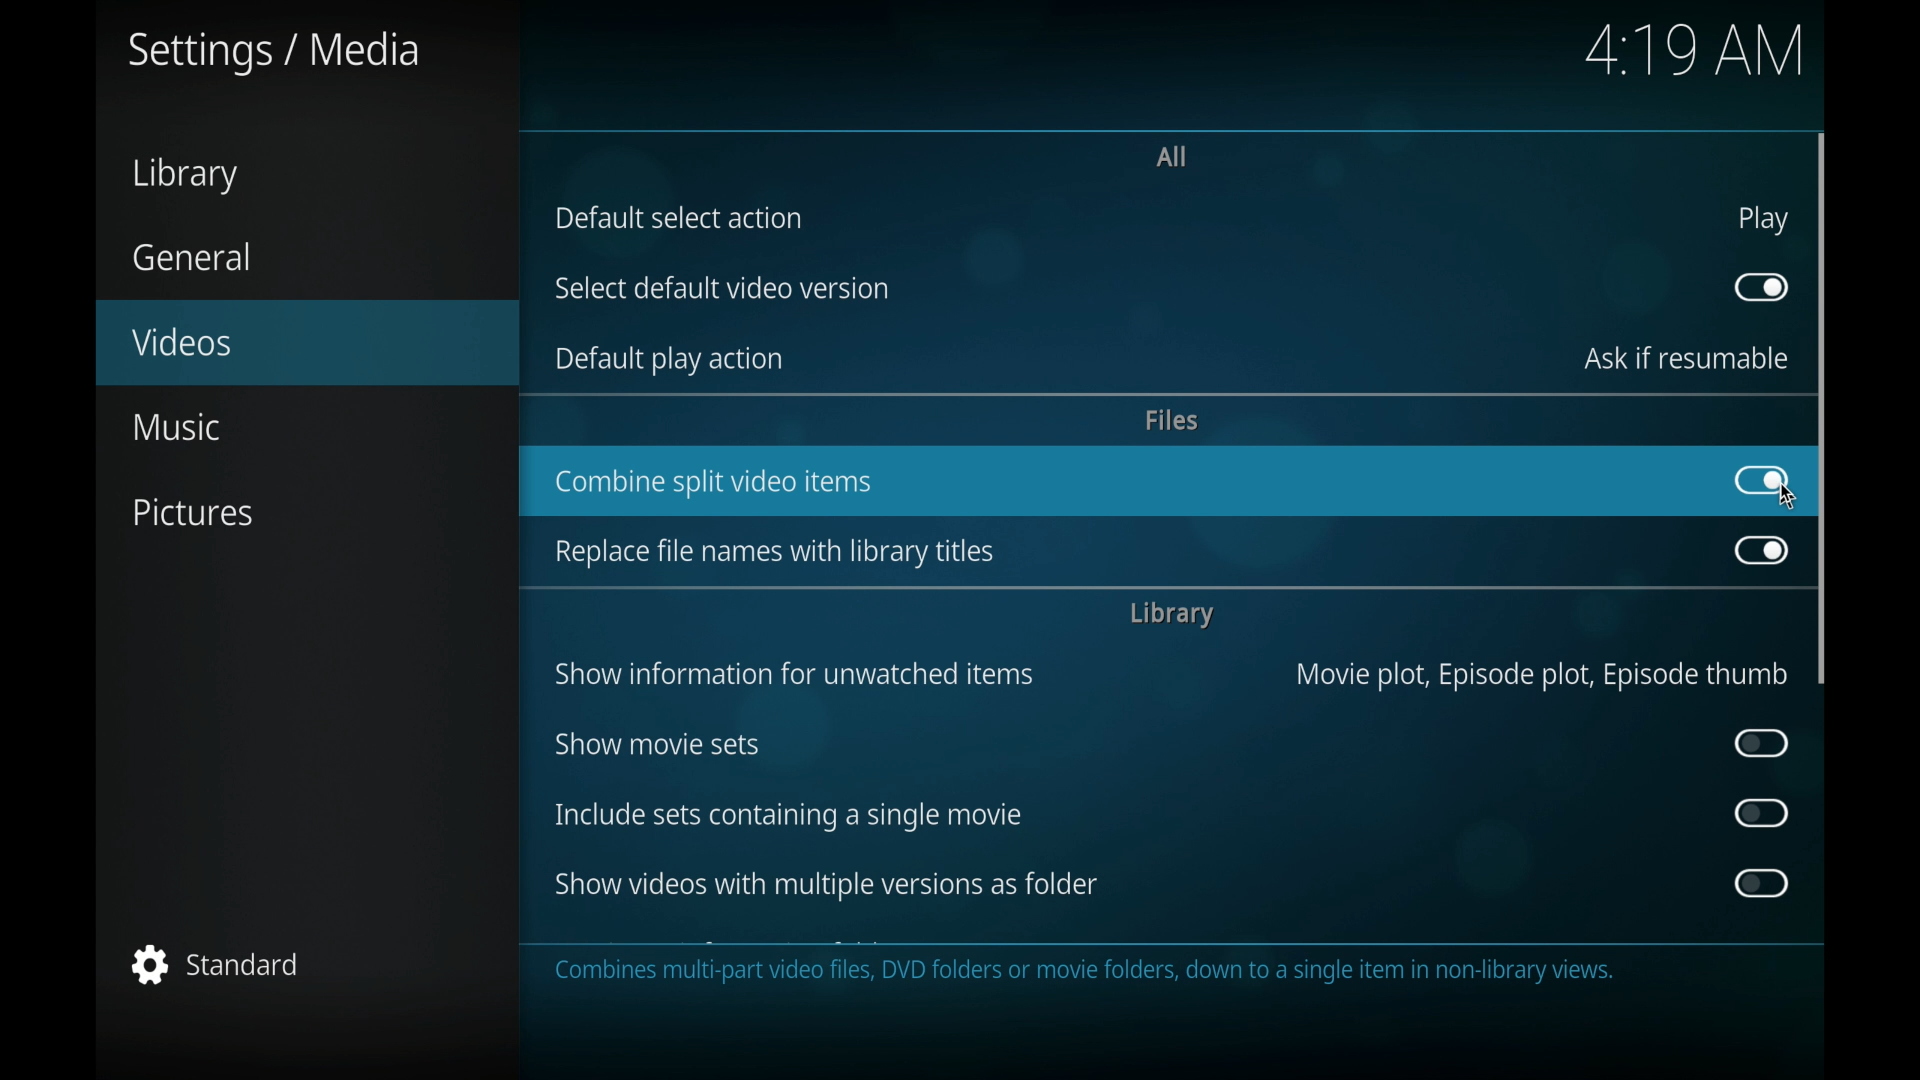 Image resolution: width=1920 pixels, height=1080 pixels. What do you see at coordinates (1789, 497) in the screenshot?
I see `cursor` at bounding box center [1789, 497].